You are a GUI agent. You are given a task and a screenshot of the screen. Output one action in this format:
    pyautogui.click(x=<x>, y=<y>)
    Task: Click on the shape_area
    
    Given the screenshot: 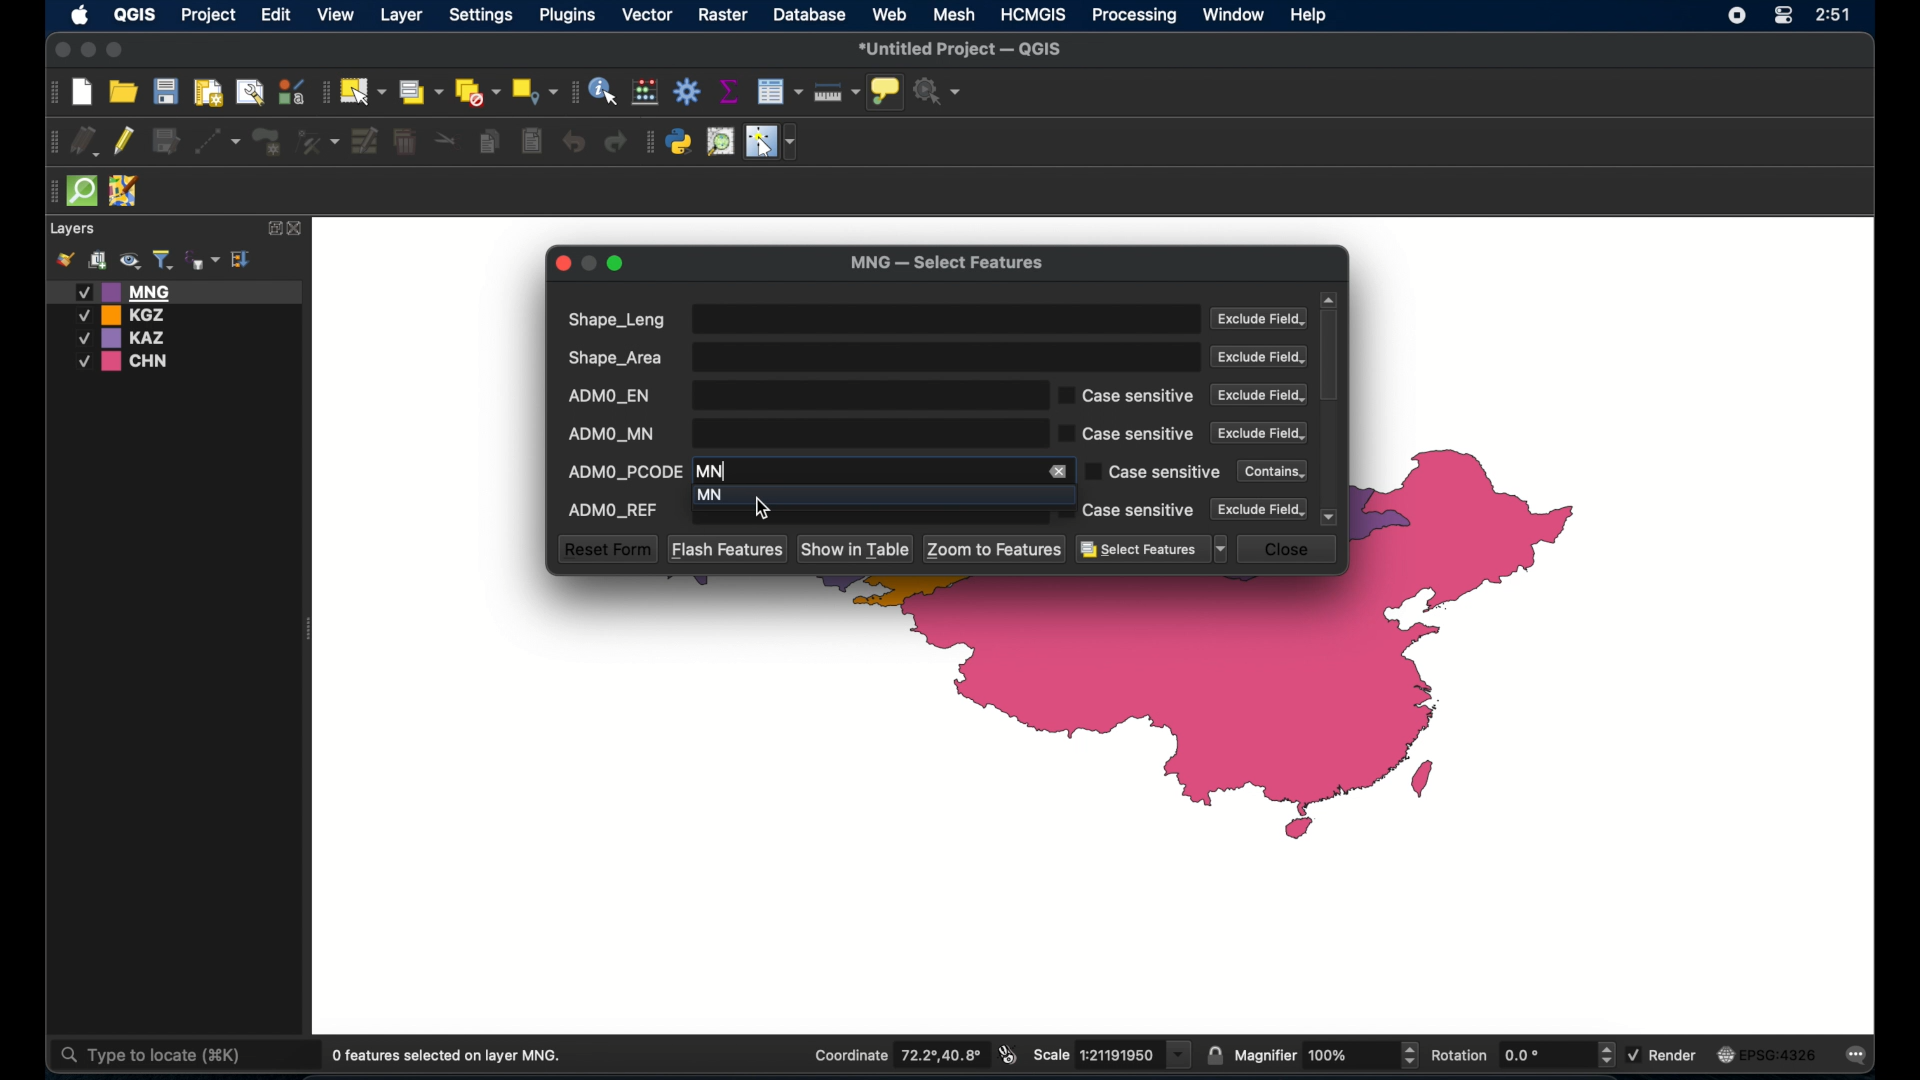 What is the action you would take?
    pyautogui.click(x=881, y=357)
    